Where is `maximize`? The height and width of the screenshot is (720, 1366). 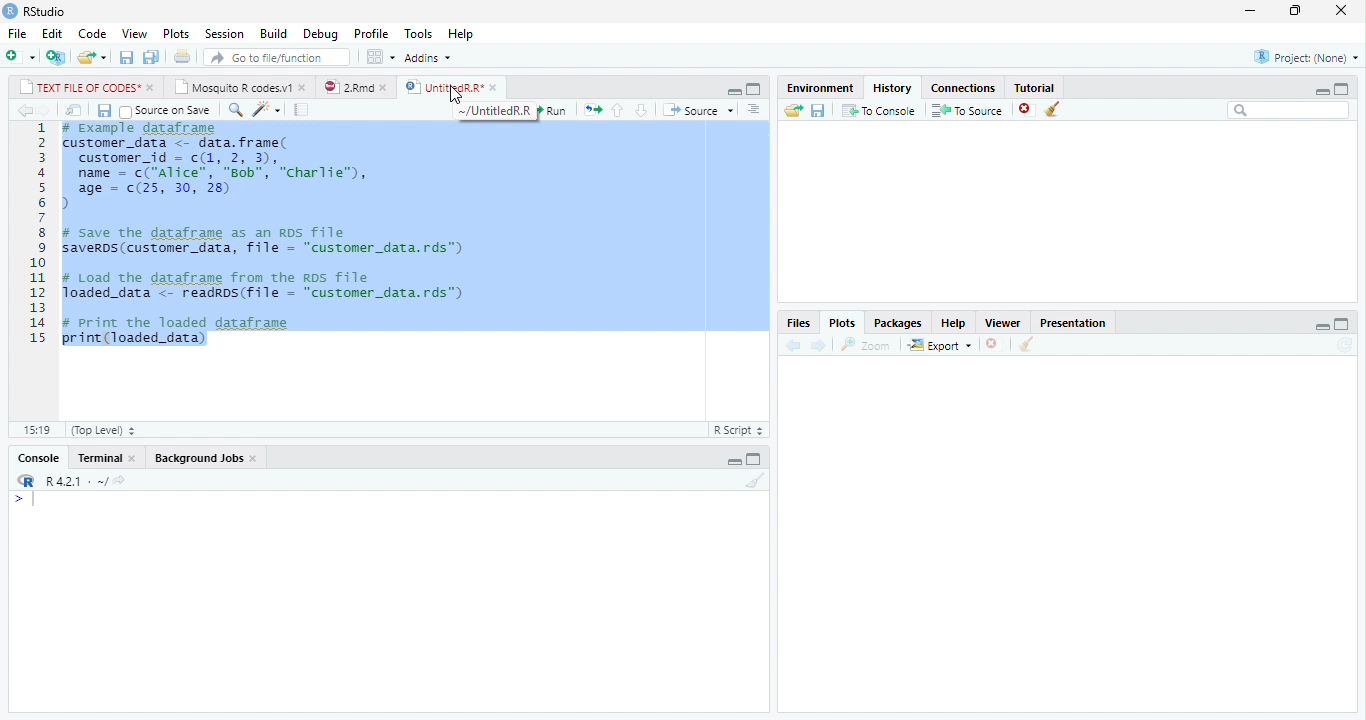
maximize is located at coordinates (1342, 89).